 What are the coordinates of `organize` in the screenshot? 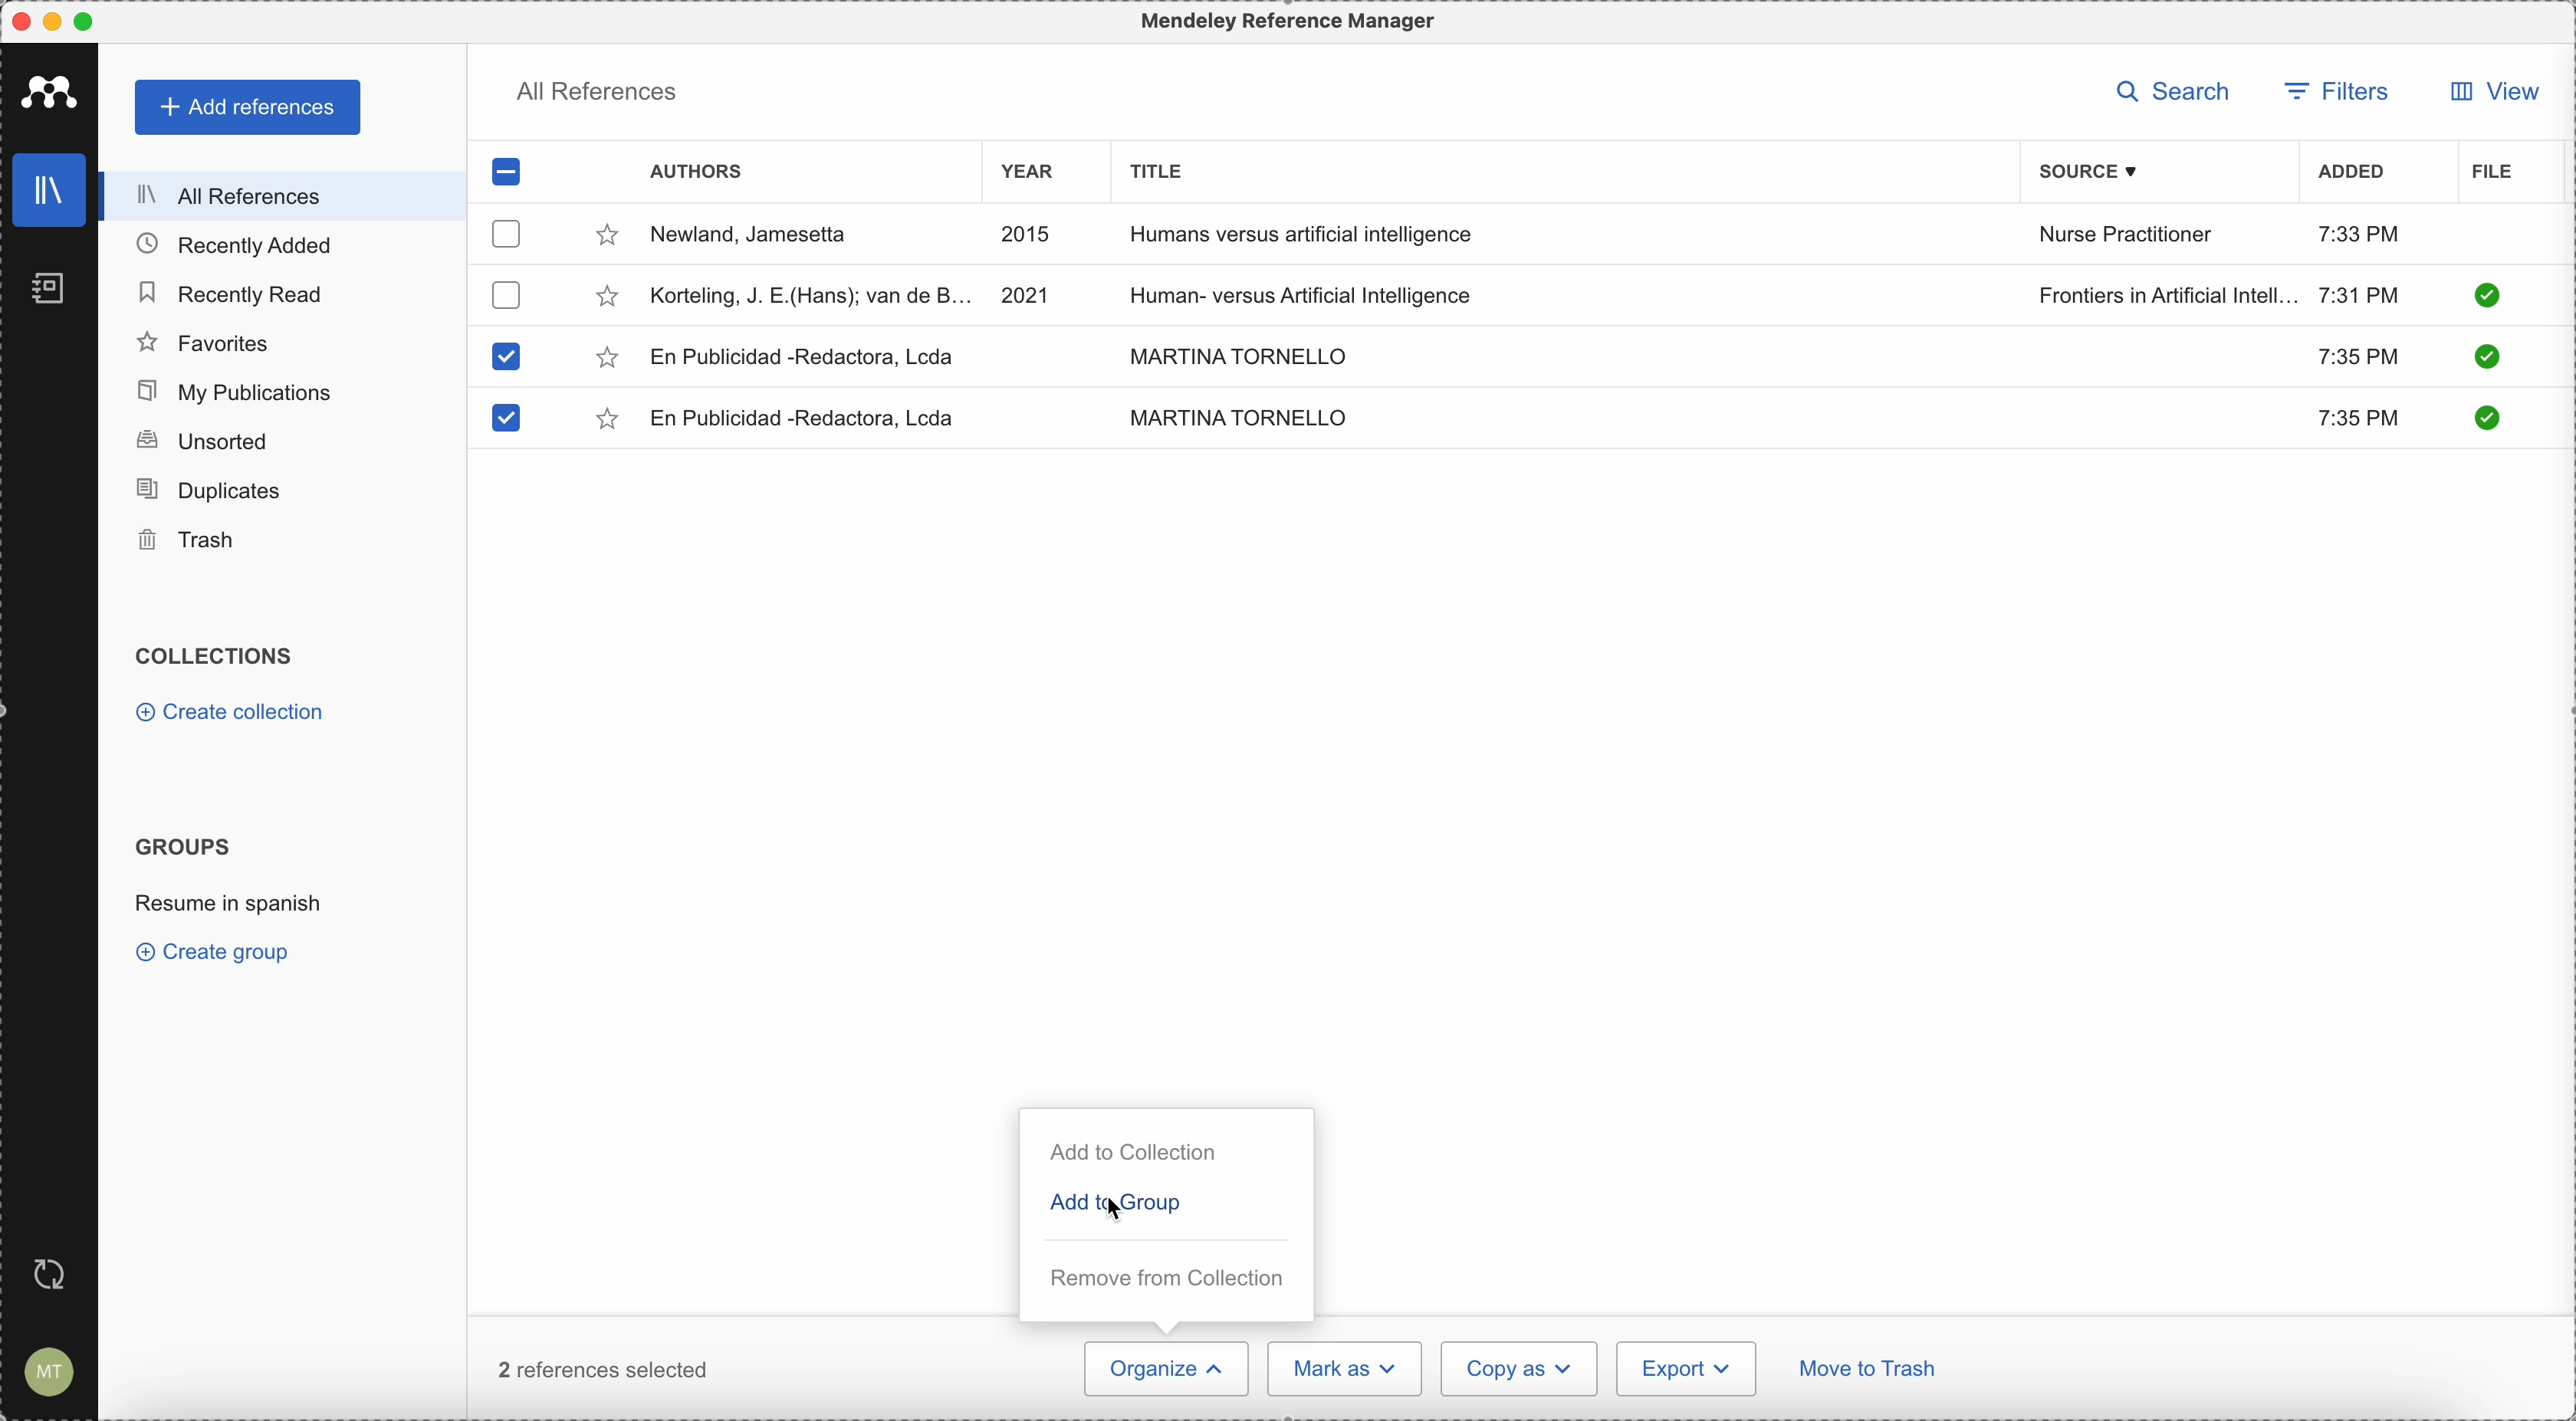 It's located at (1164, 1369).